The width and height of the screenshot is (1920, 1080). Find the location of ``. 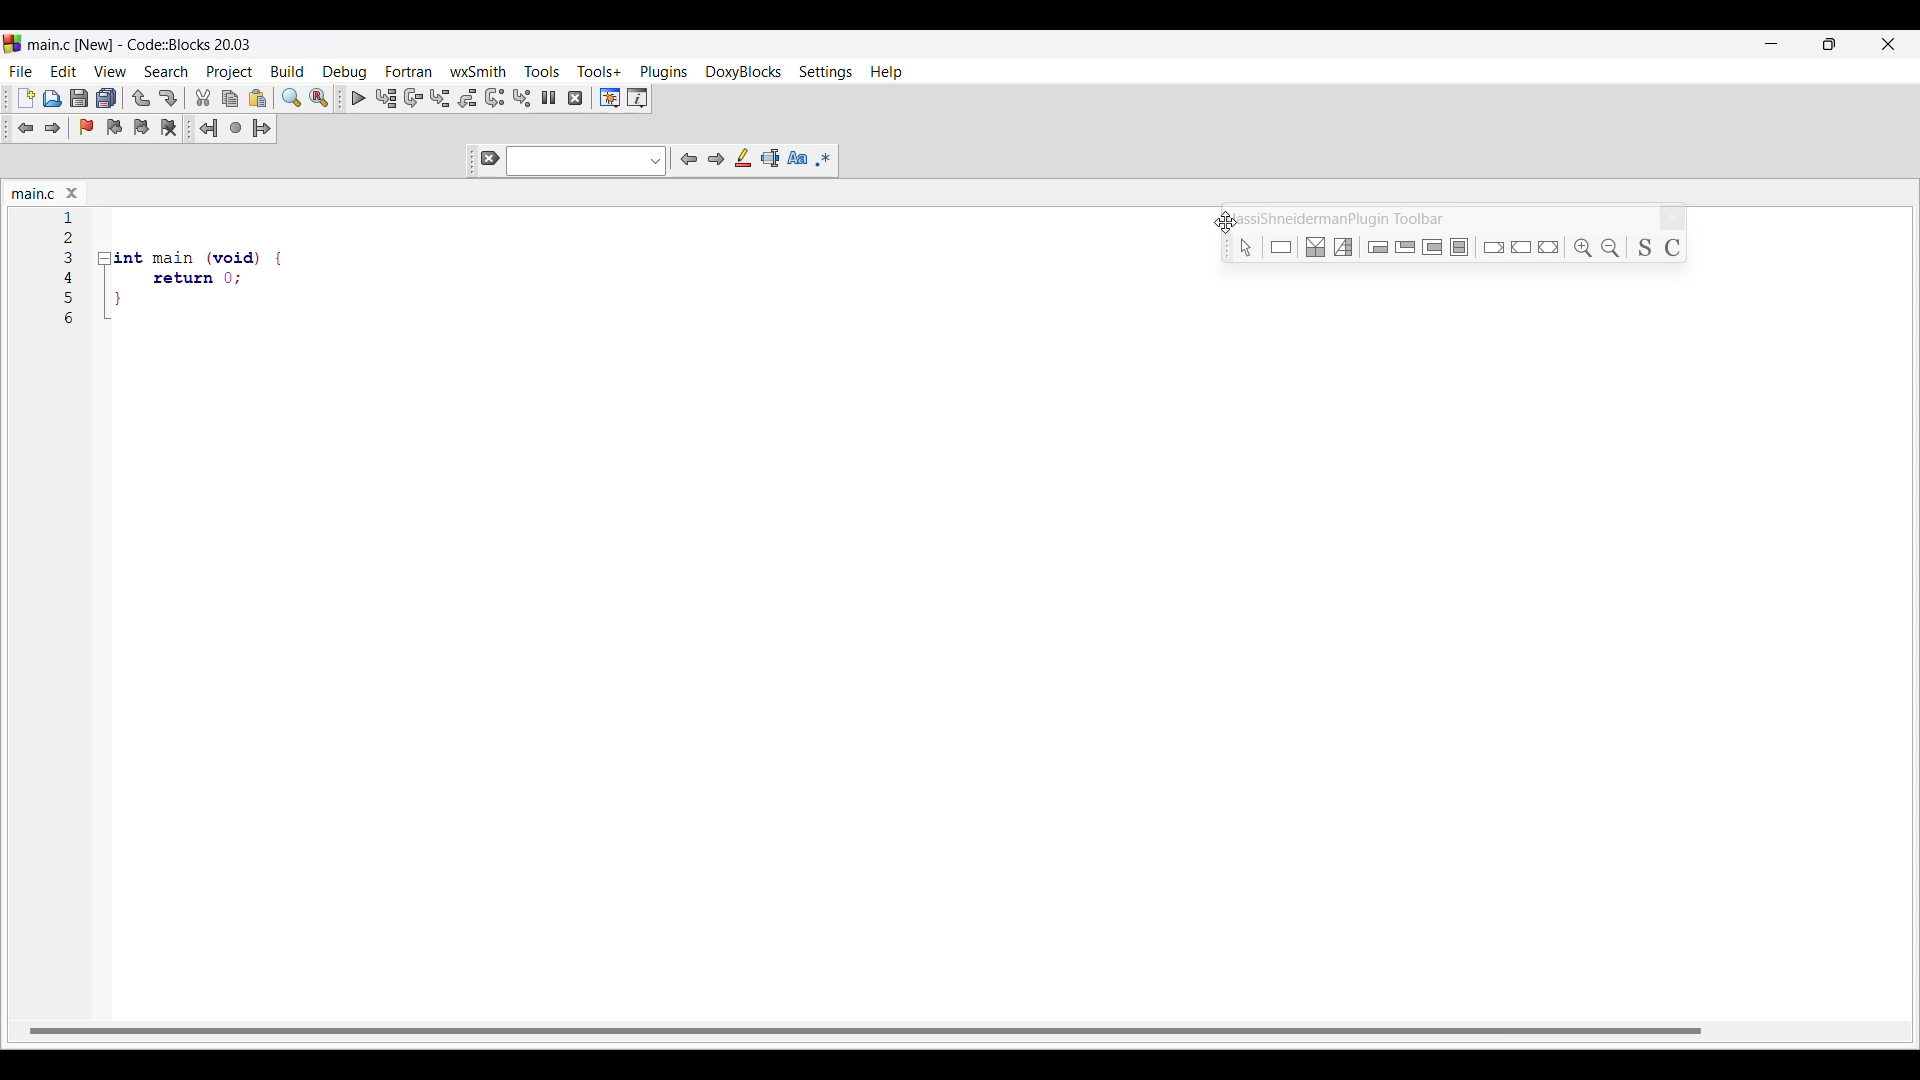

 is located at coordinates (71, 297).